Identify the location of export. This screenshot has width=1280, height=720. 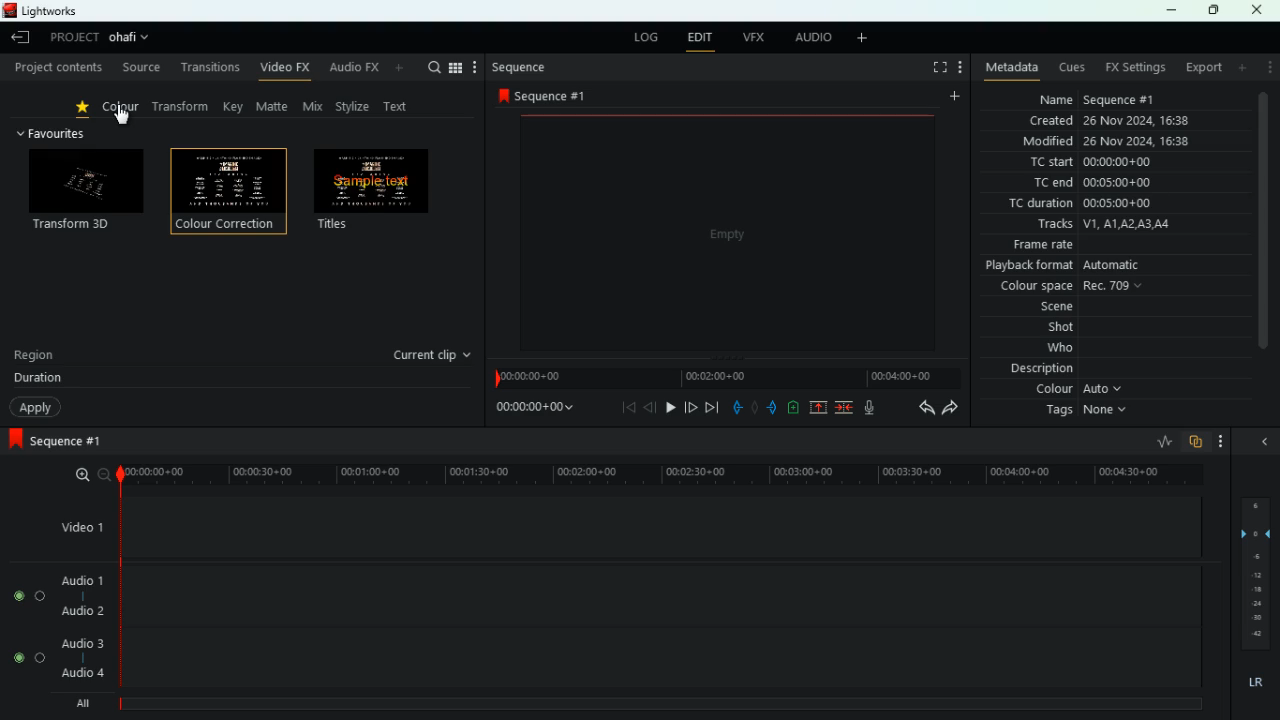
(1203, 67).